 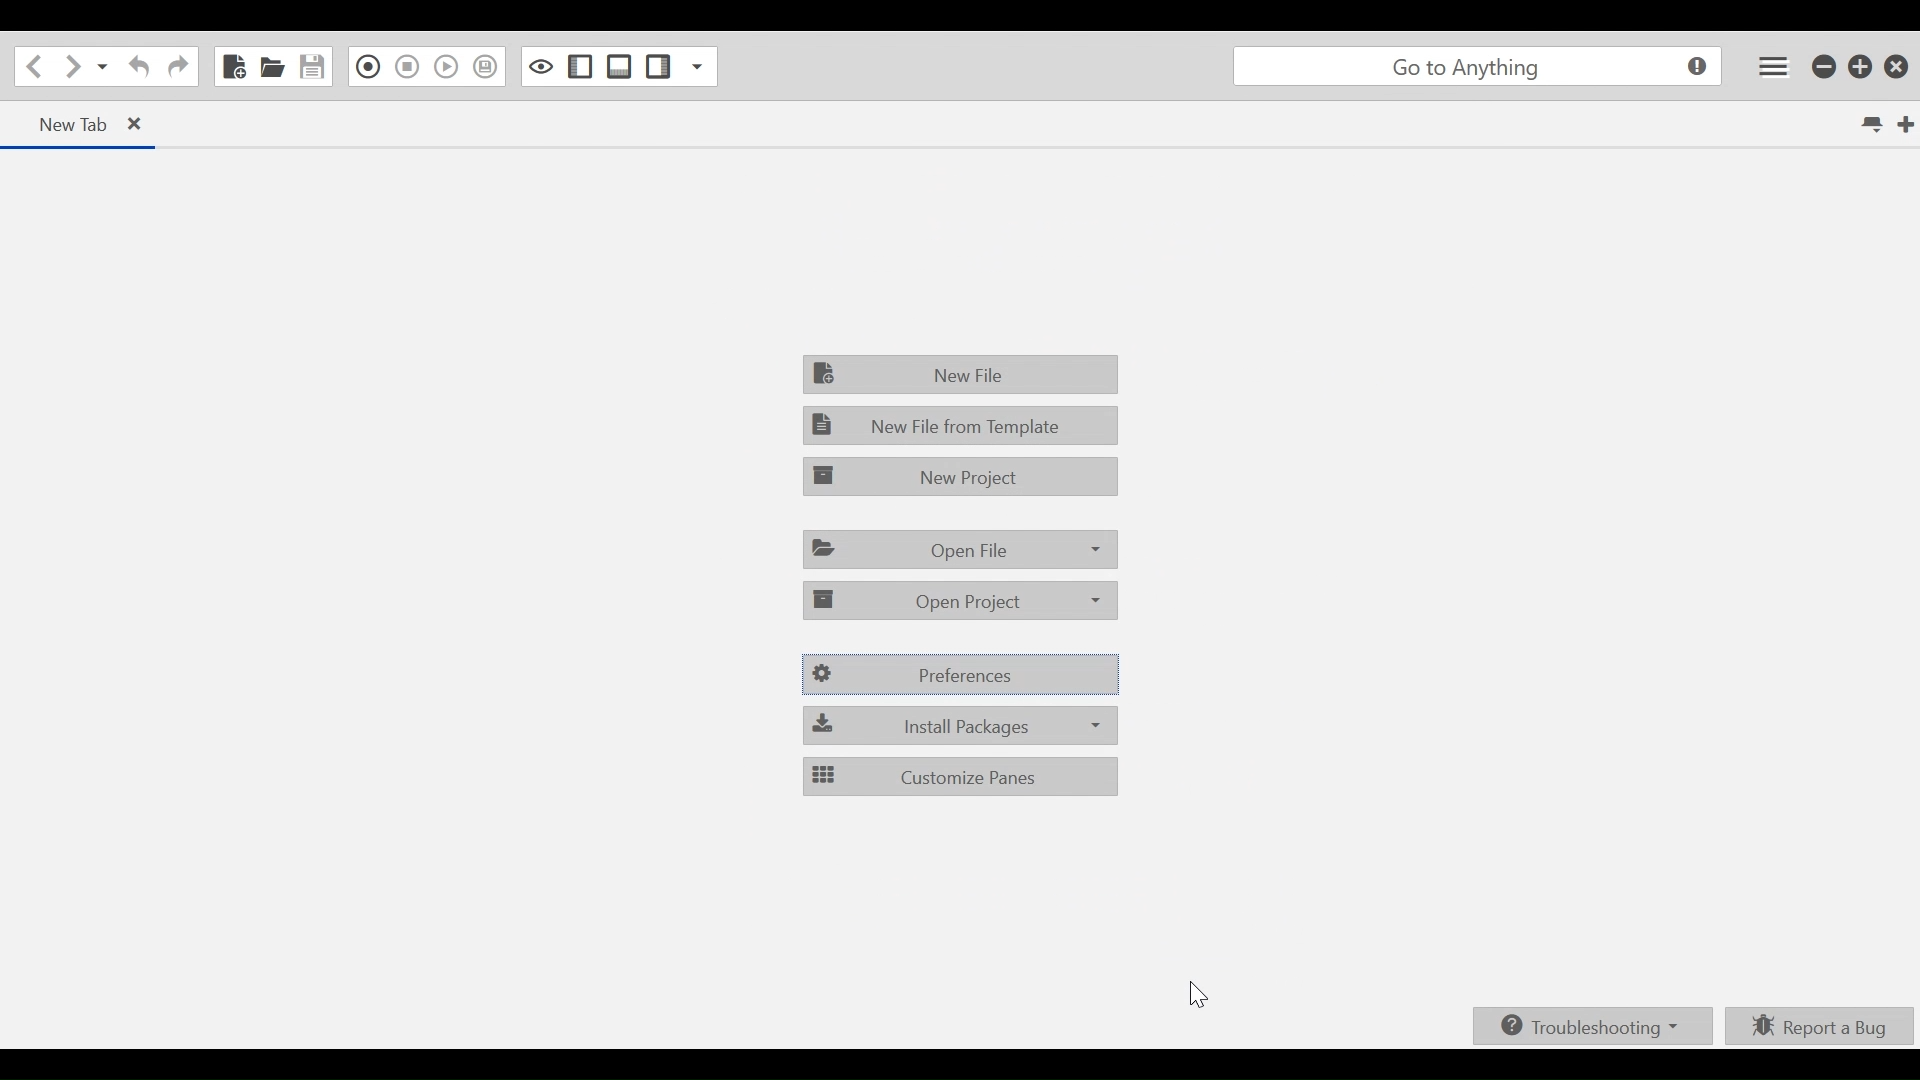 What do you see at coordinates (962, 725) in the screenshot?
I see `Install Packages` at bounding box center [962, 725].